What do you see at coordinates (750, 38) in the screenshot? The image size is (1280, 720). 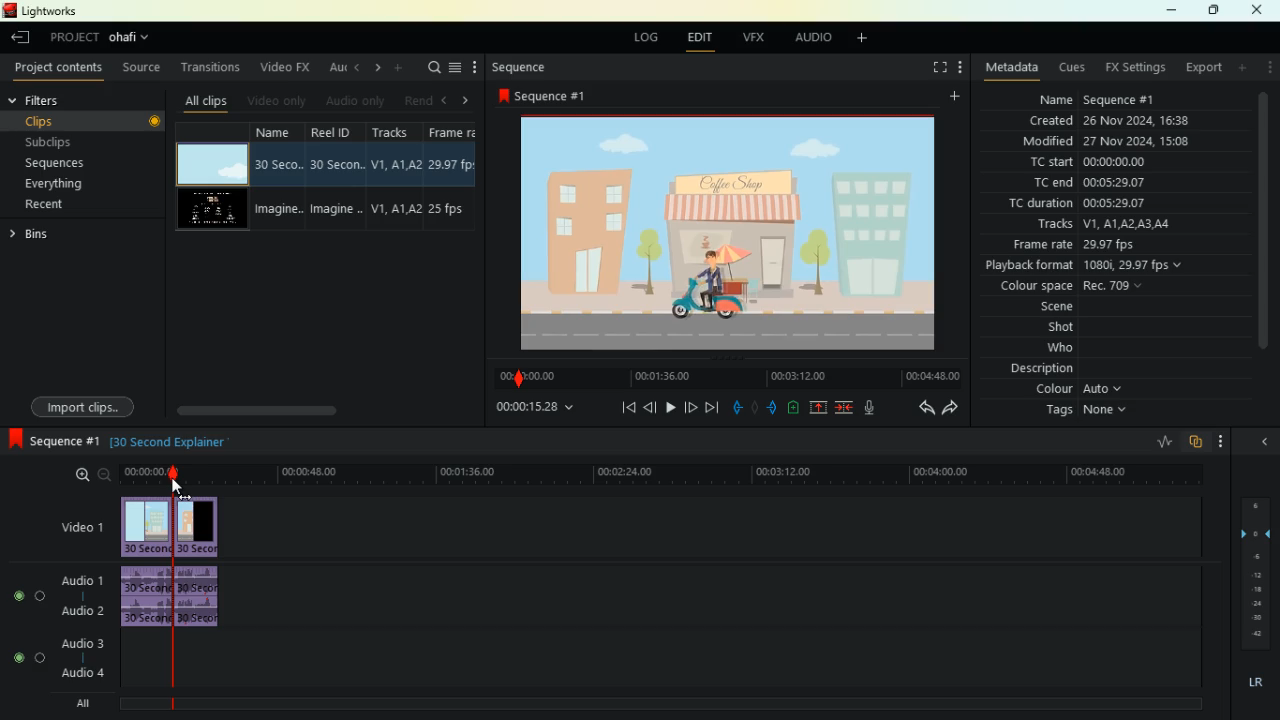 I see `vfx` at bounding box center [750, 38].